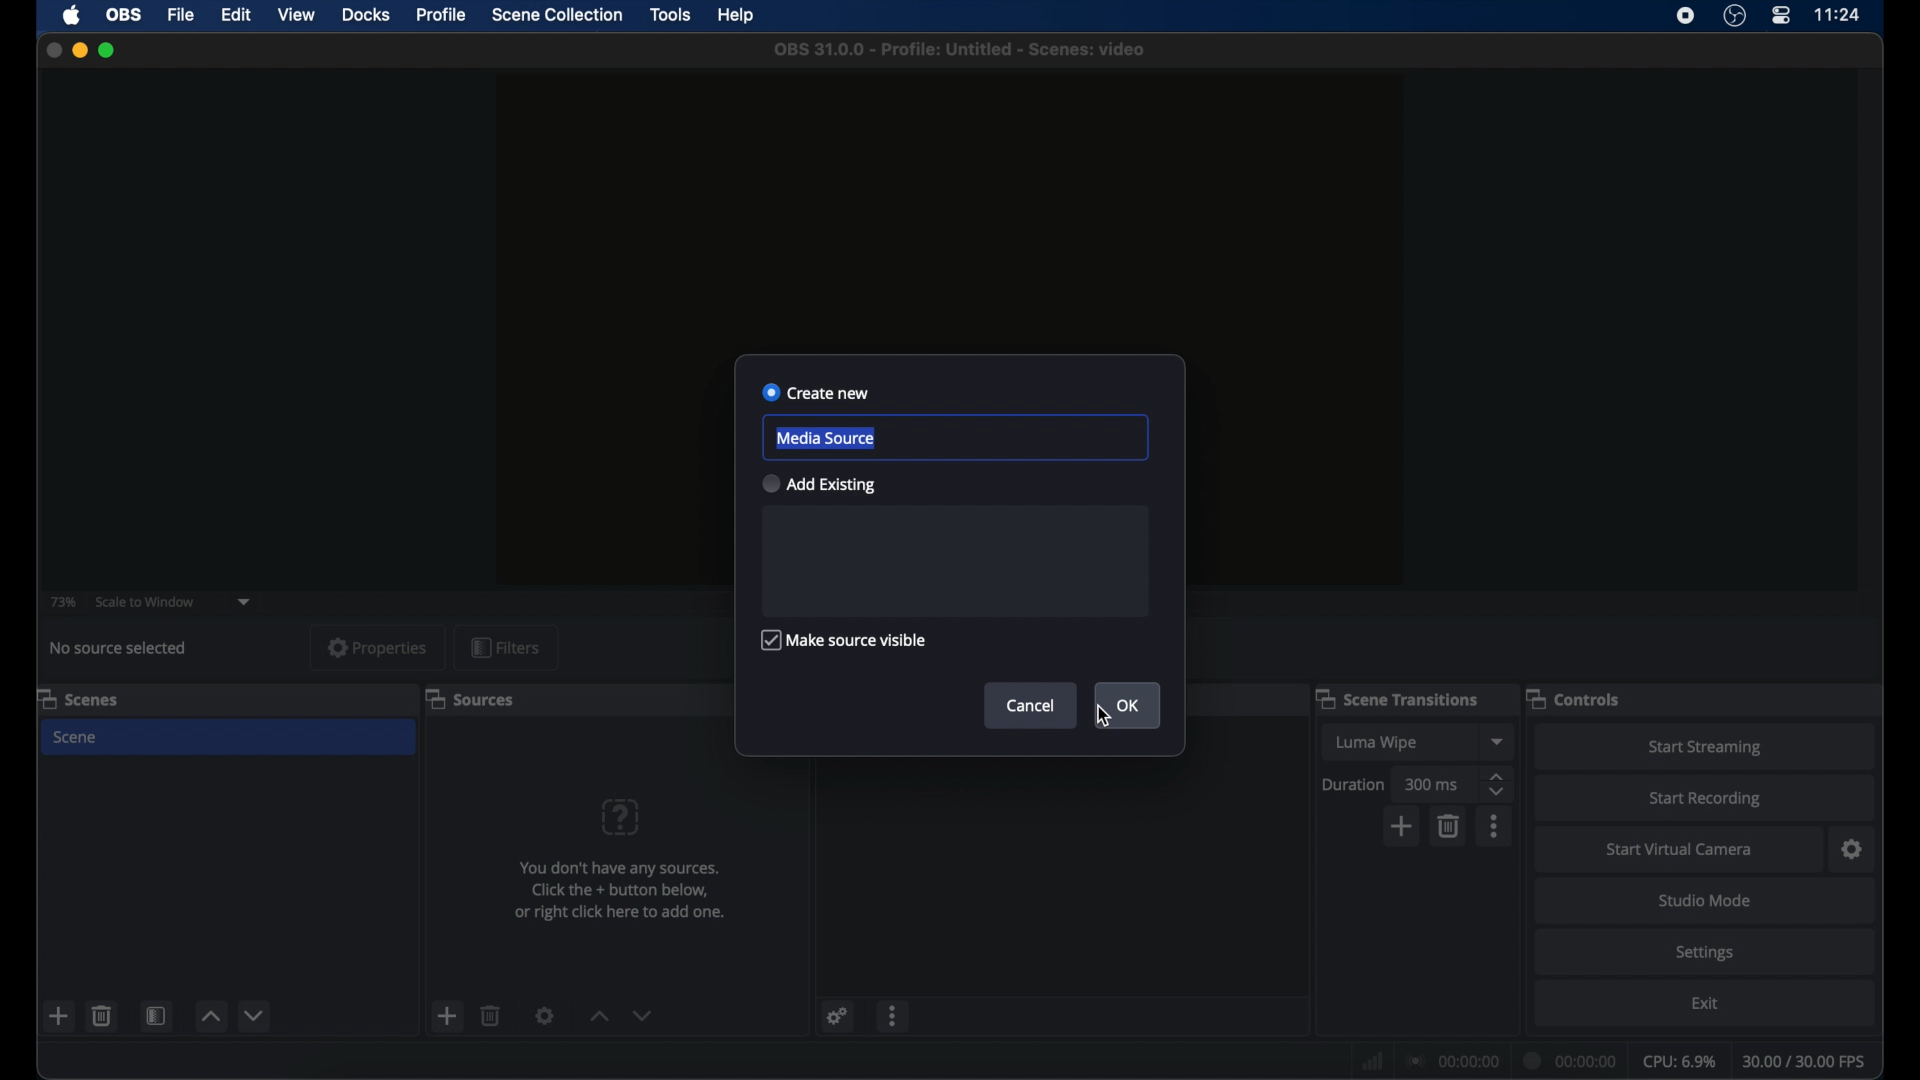 This screenshot has width=1920, height=1080. I want to click on increment, so click(599, 1017).